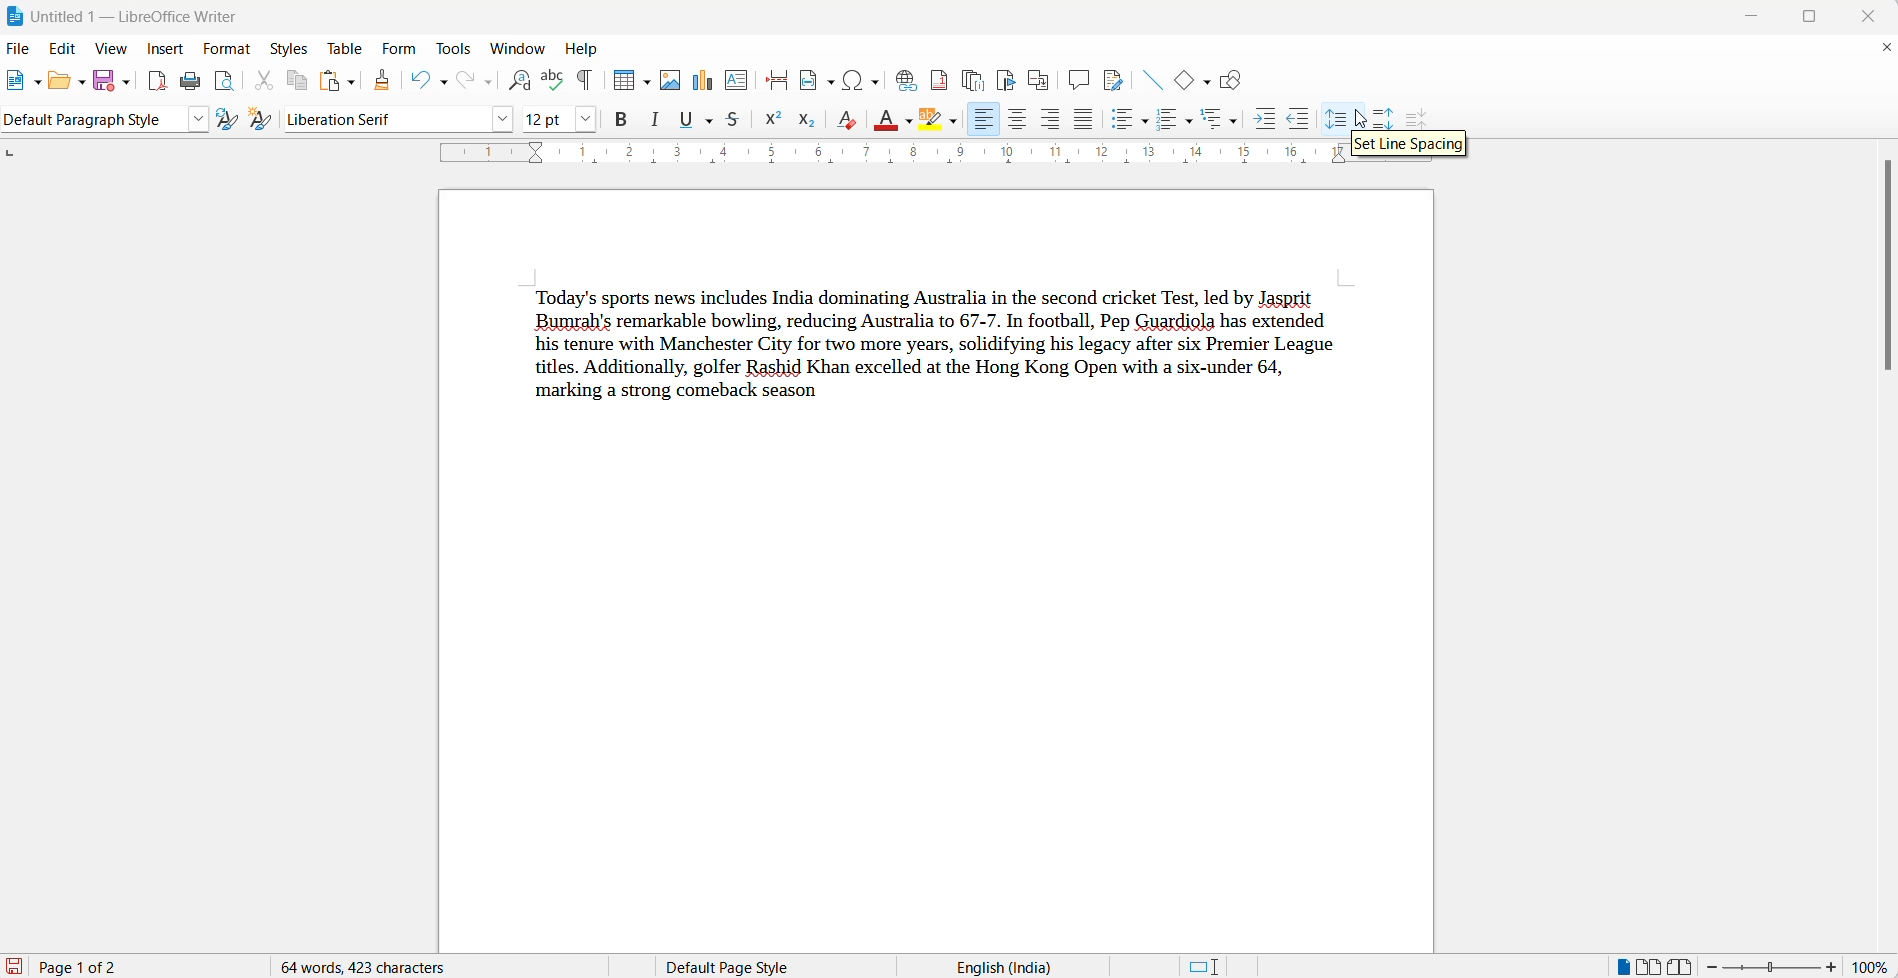 Image resolution: width=1898 pixels, height=978 pixels. Describe the element at coordinates (1265, 119) in the screenshot. I see `increase indent` at that location.